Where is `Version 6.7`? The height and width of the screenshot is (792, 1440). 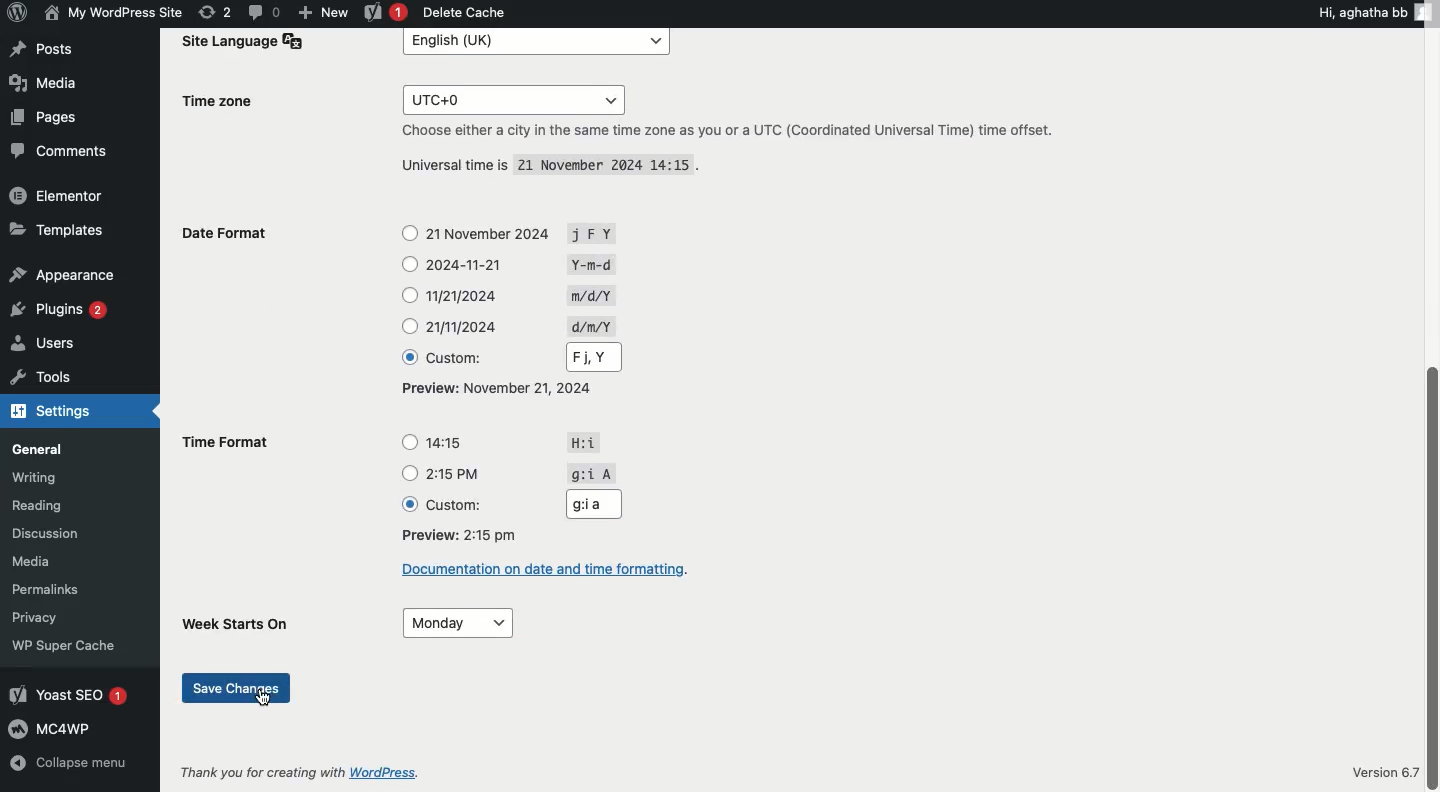
Version 6.7 is located at coordinates (1384, 770).